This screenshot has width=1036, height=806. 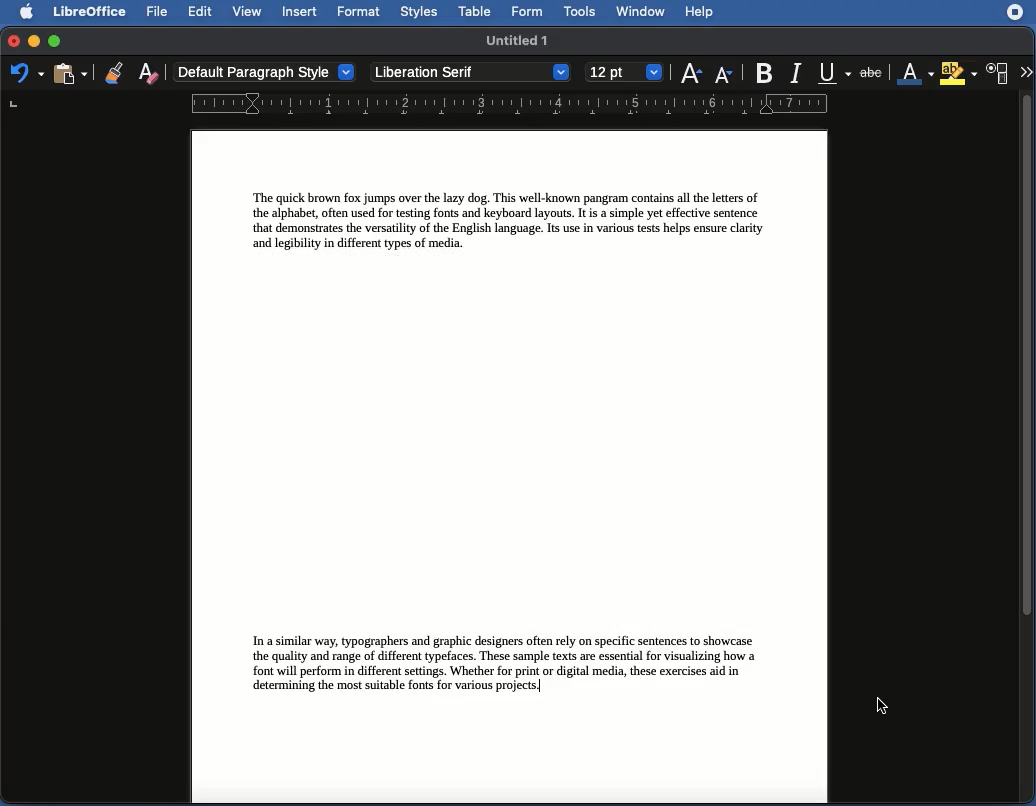 I want to click on Tools, so click(x=581, y=12).